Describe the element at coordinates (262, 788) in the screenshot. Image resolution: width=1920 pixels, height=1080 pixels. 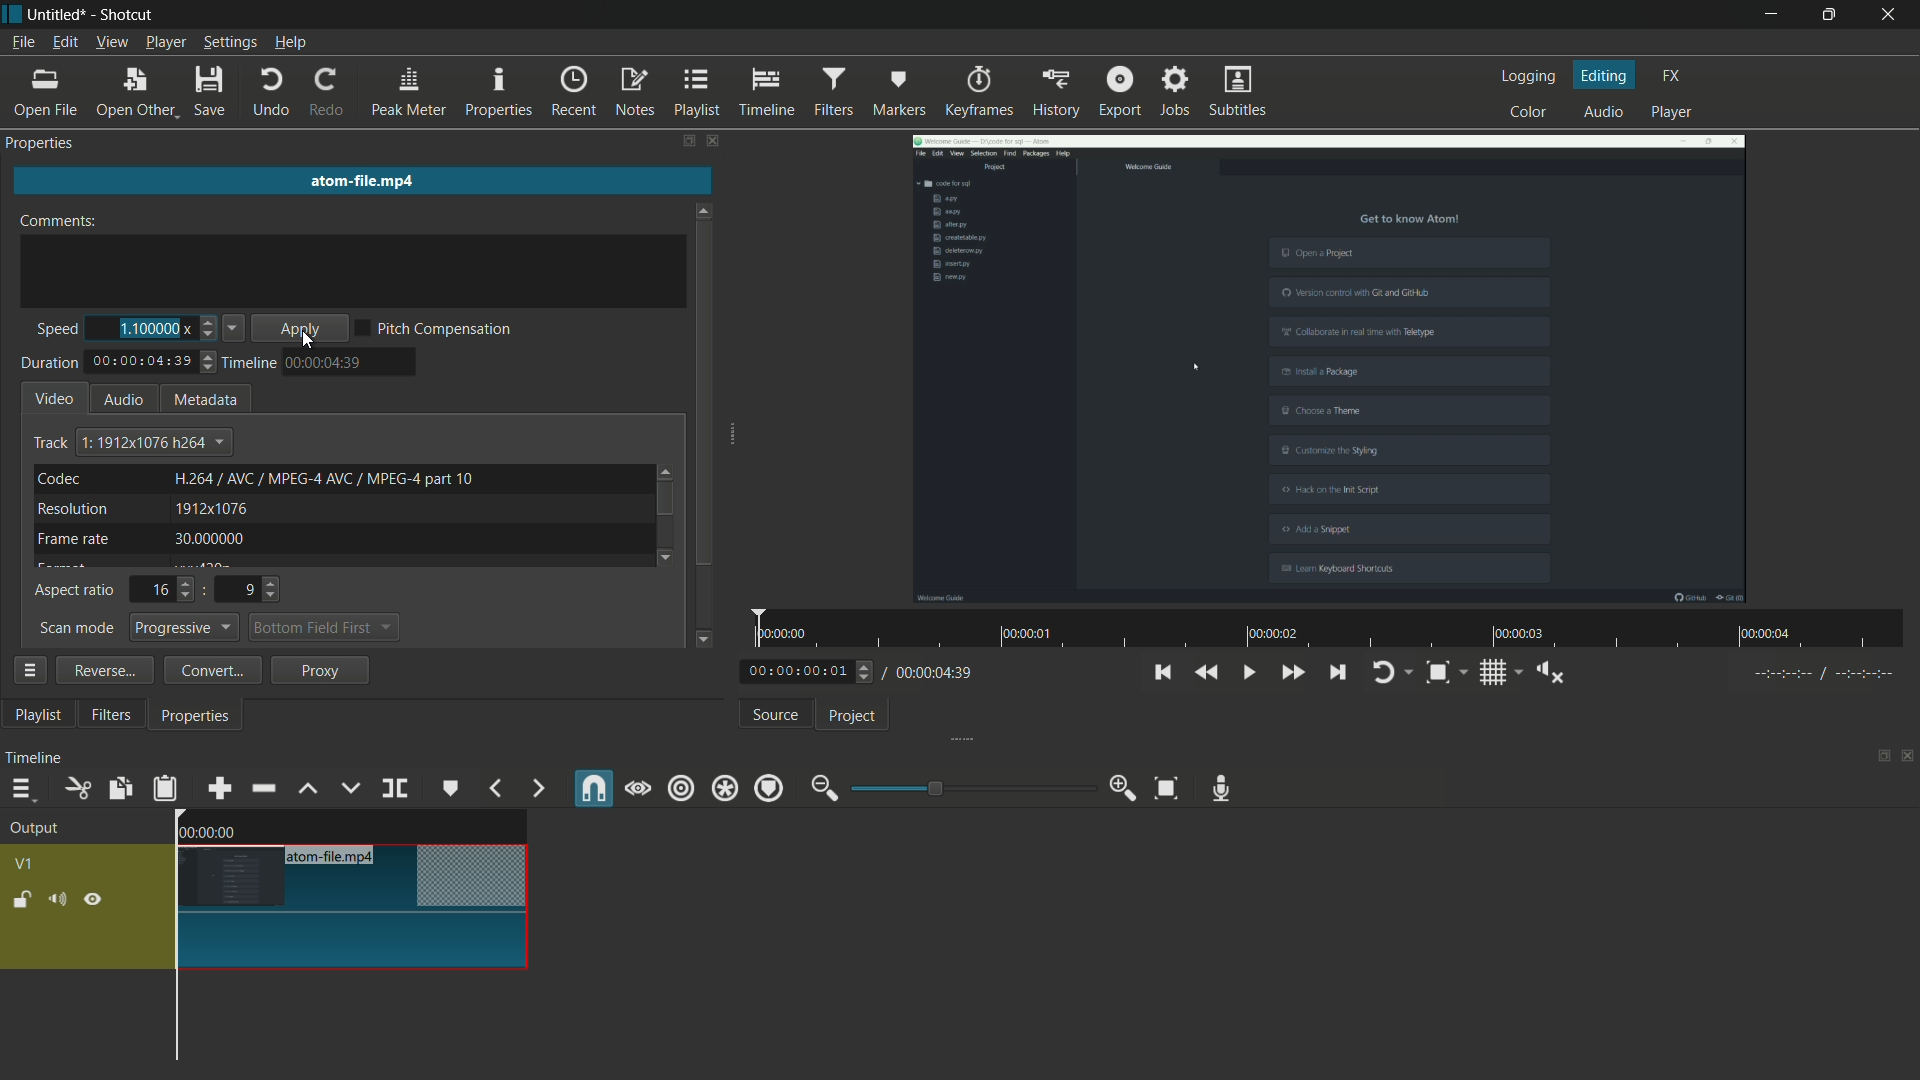
I see `ripple delete` at that location.